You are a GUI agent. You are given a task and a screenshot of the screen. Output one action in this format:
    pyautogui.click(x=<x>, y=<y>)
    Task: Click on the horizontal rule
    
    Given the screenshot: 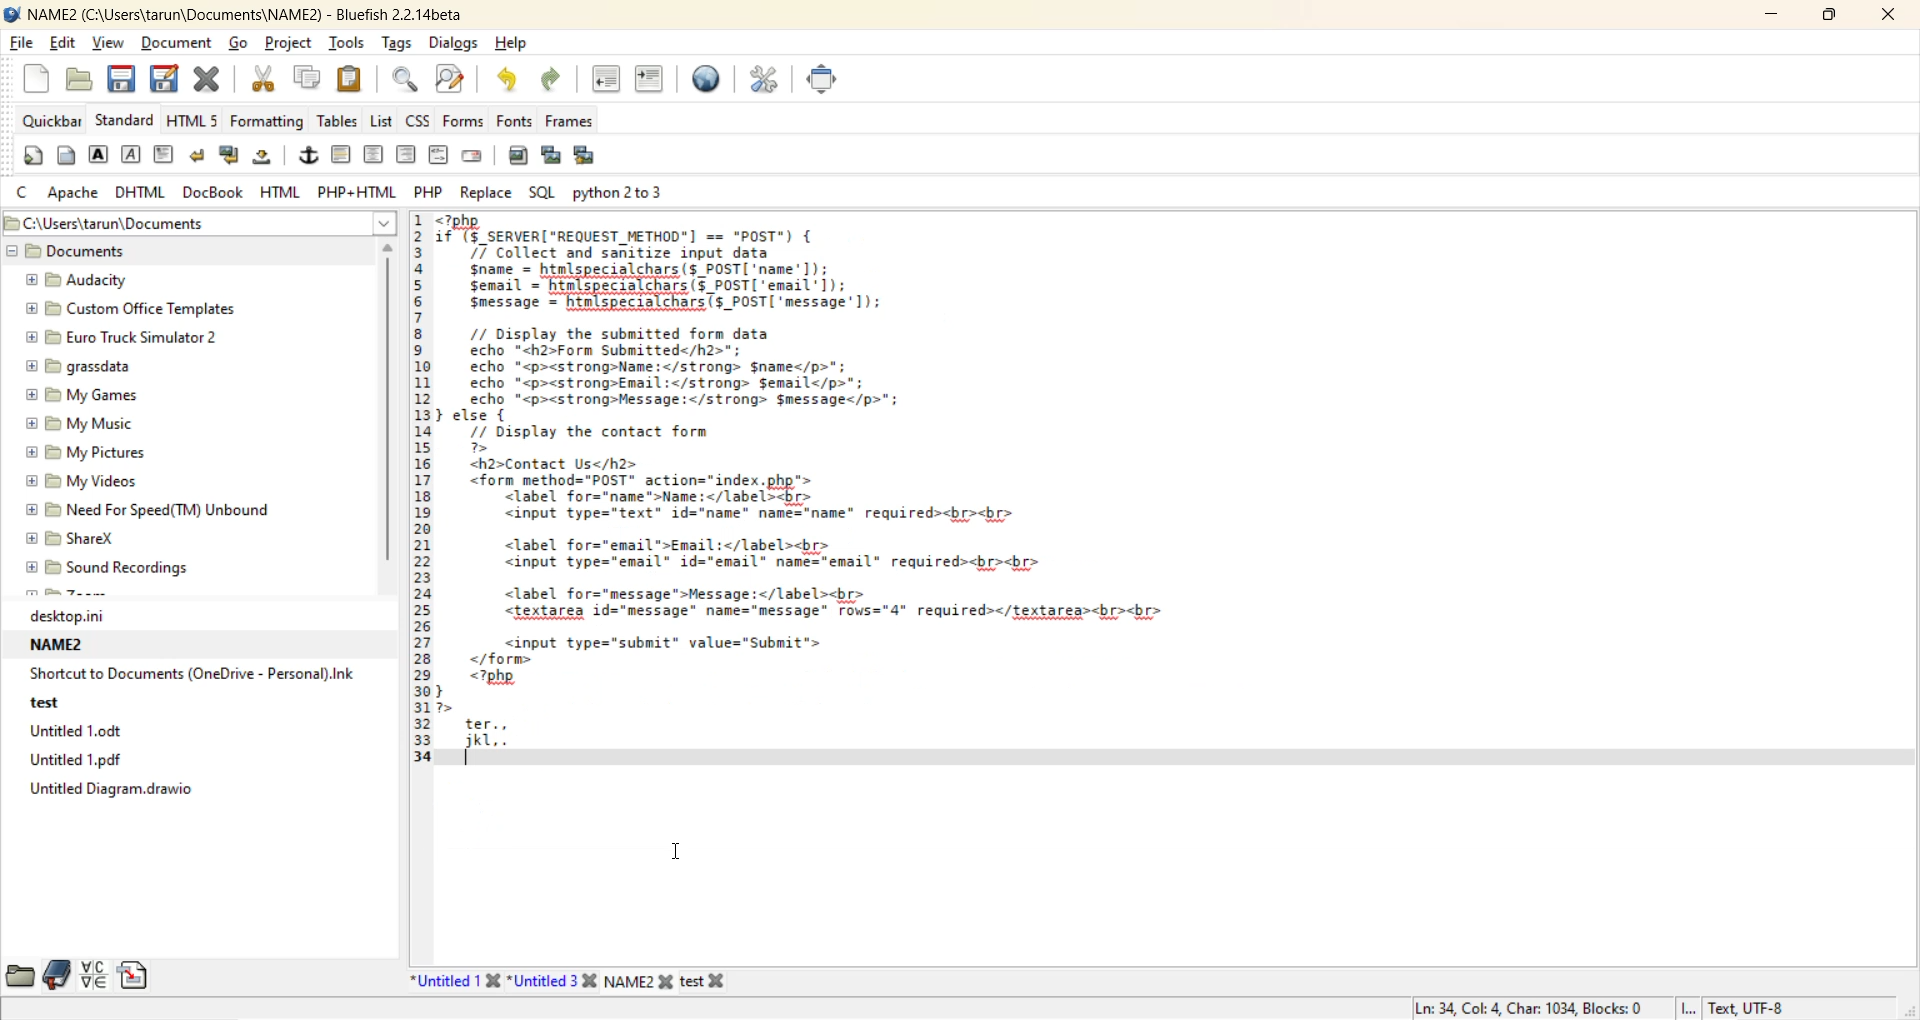 What is the action you would take?
    pyautogui.click(x=343, y=155)
    